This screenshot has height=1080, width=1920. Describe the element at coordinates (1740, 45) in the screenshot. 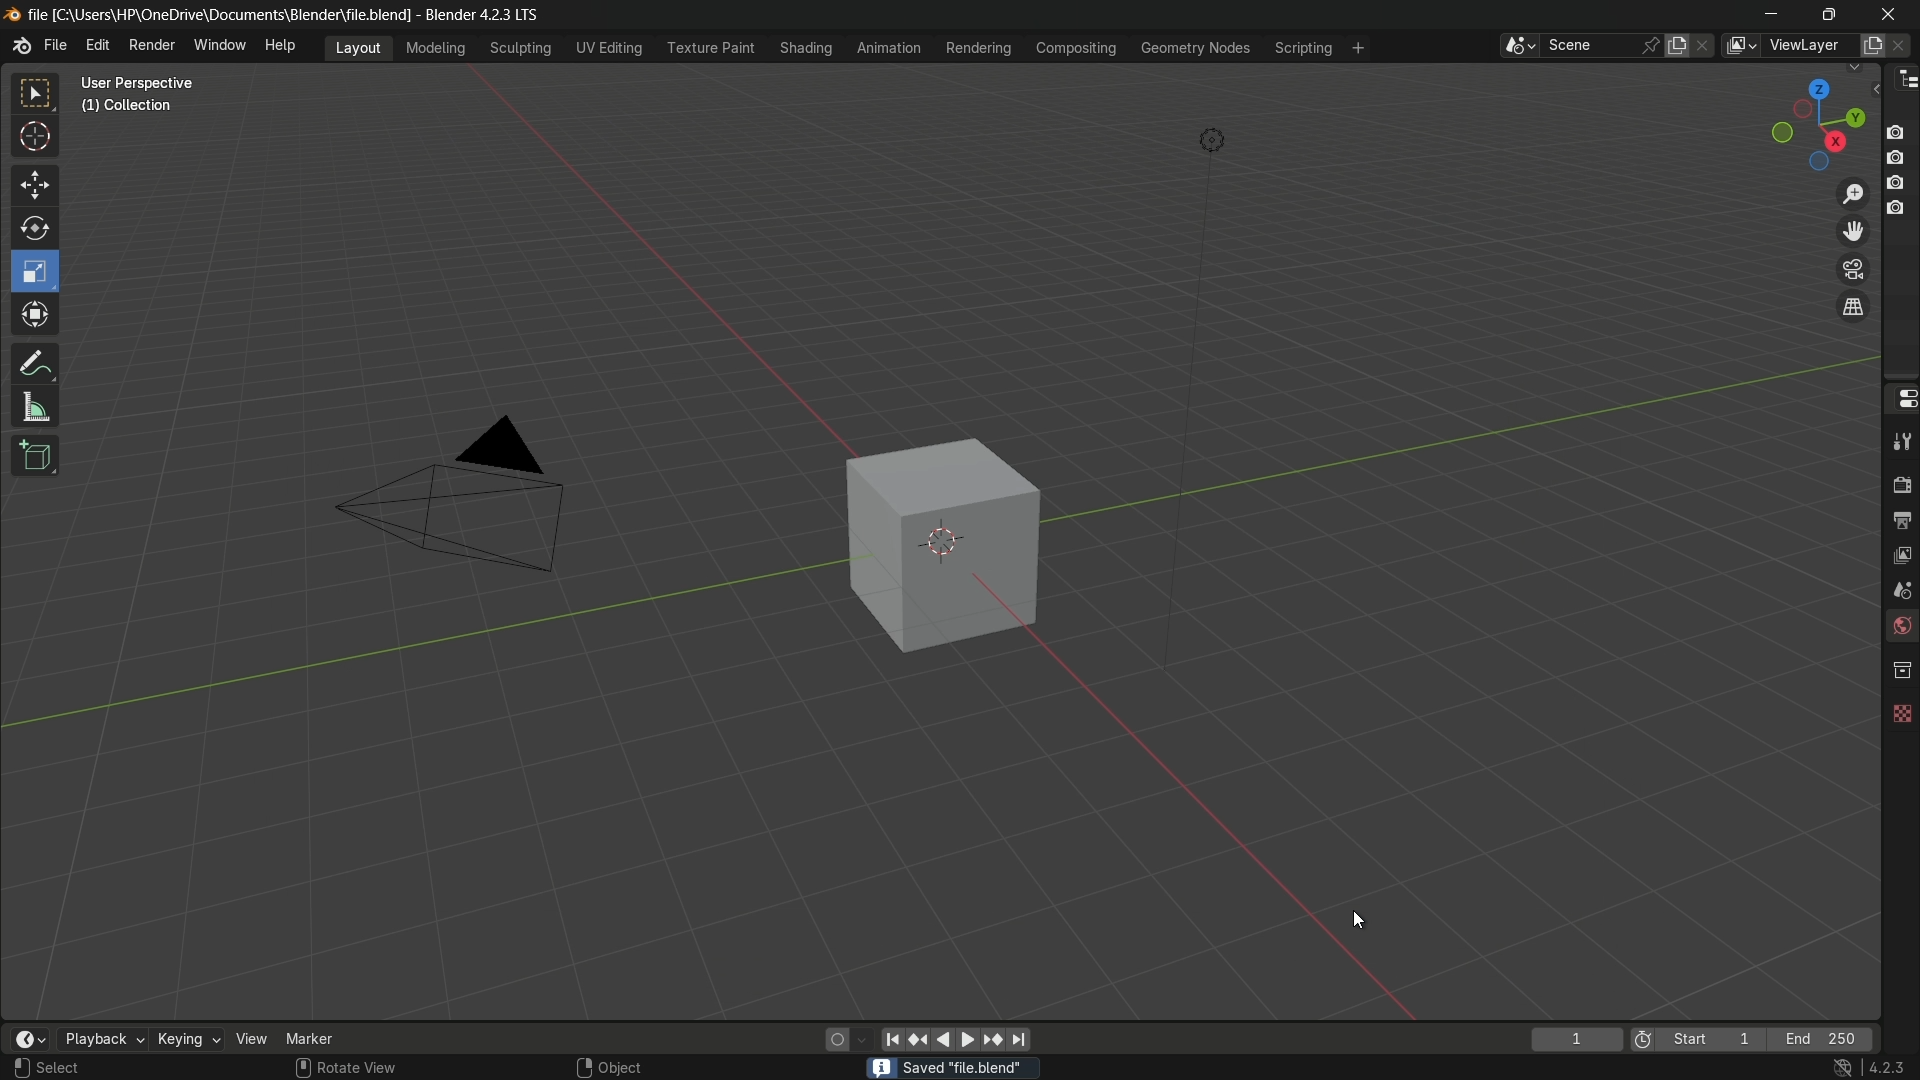

I see `view layer` at that location.